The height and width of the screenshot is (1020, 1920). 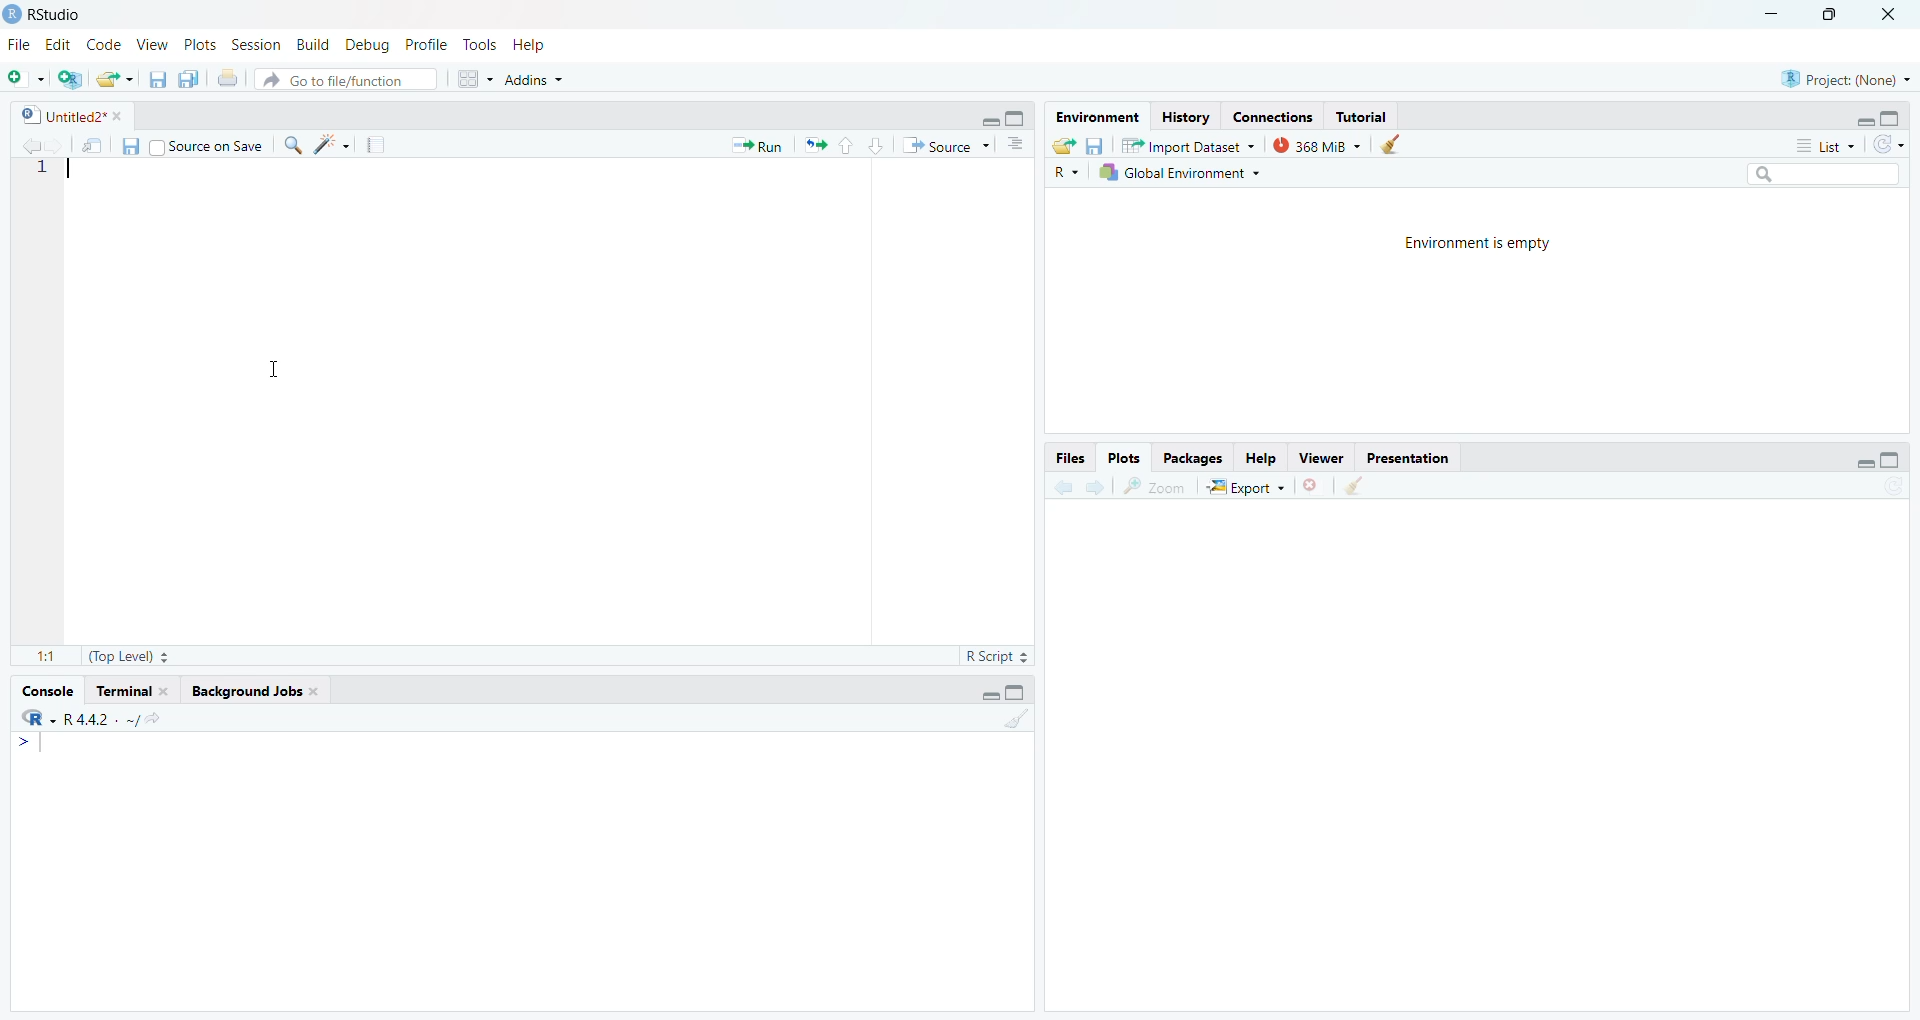 What do you see at coordinates (57, 45) in the screenshot?
I see `Edit` at bounding box center [57, 45].